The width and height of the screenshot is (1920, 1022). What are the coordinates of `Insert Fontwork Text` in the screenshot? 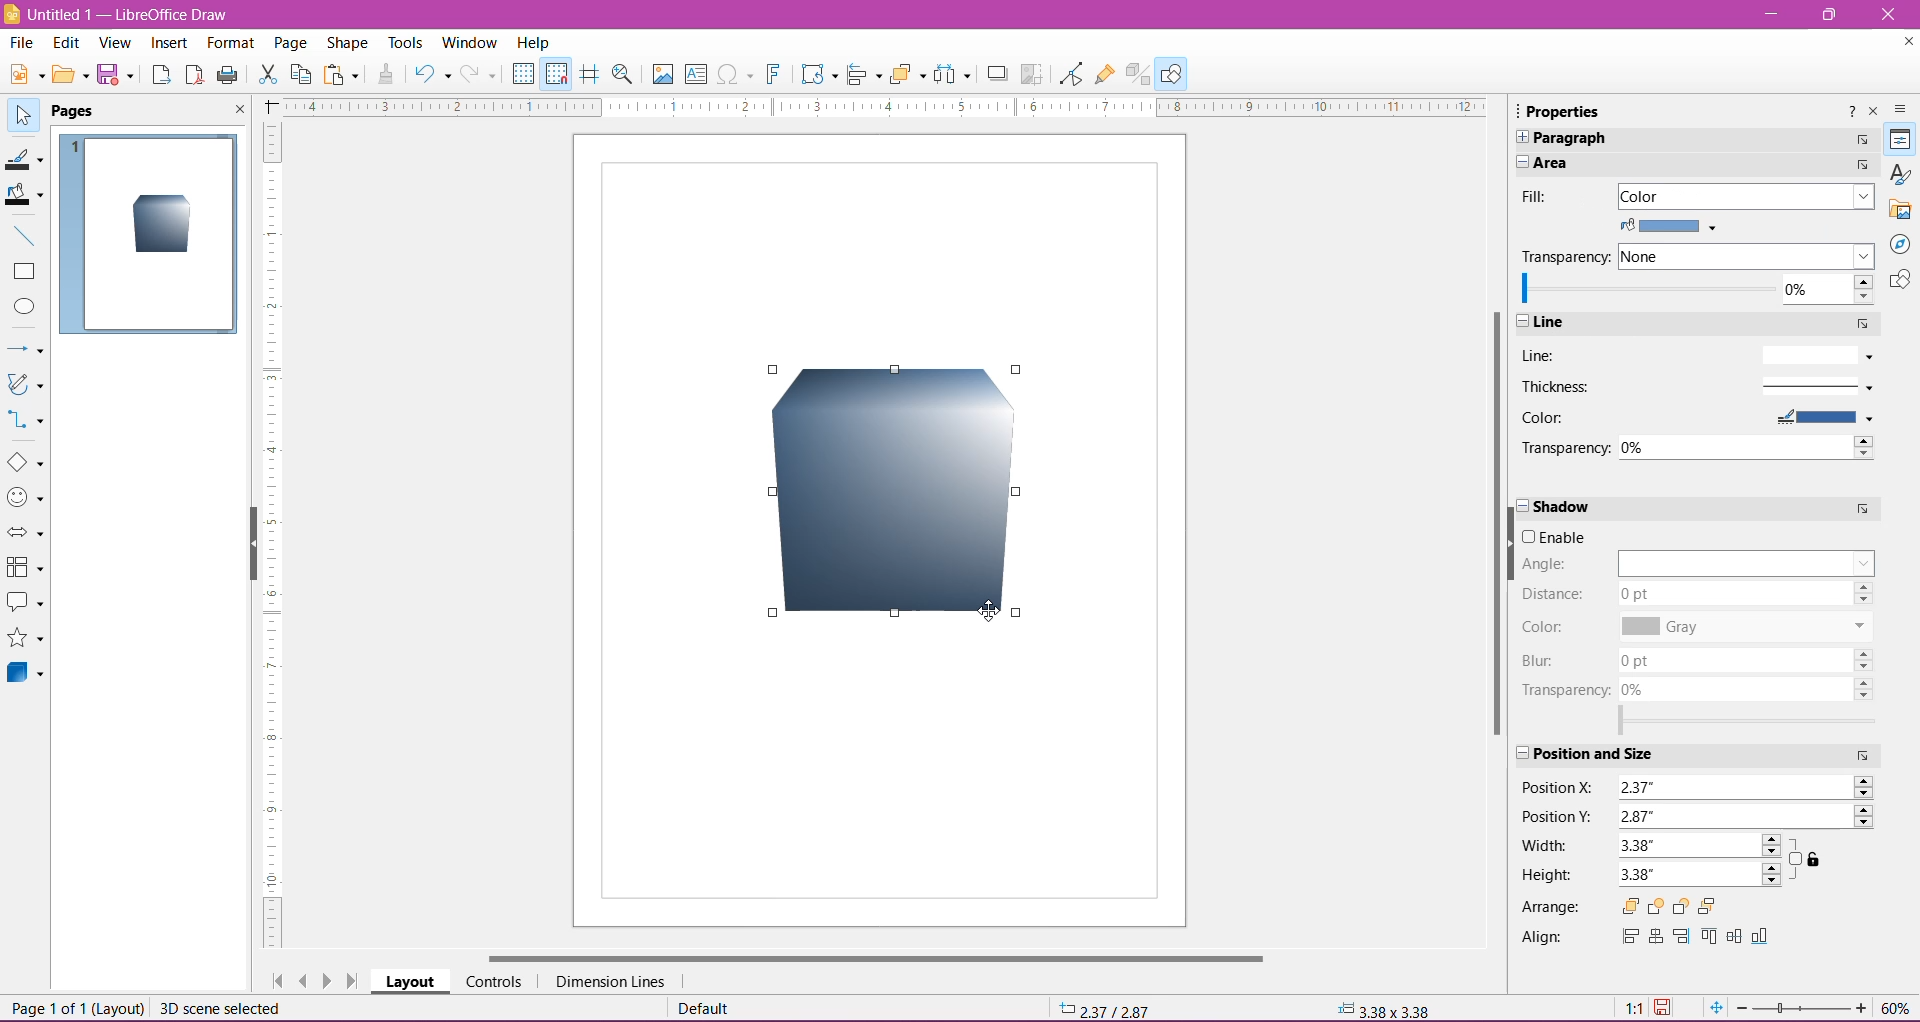 It's located at (775, 74).